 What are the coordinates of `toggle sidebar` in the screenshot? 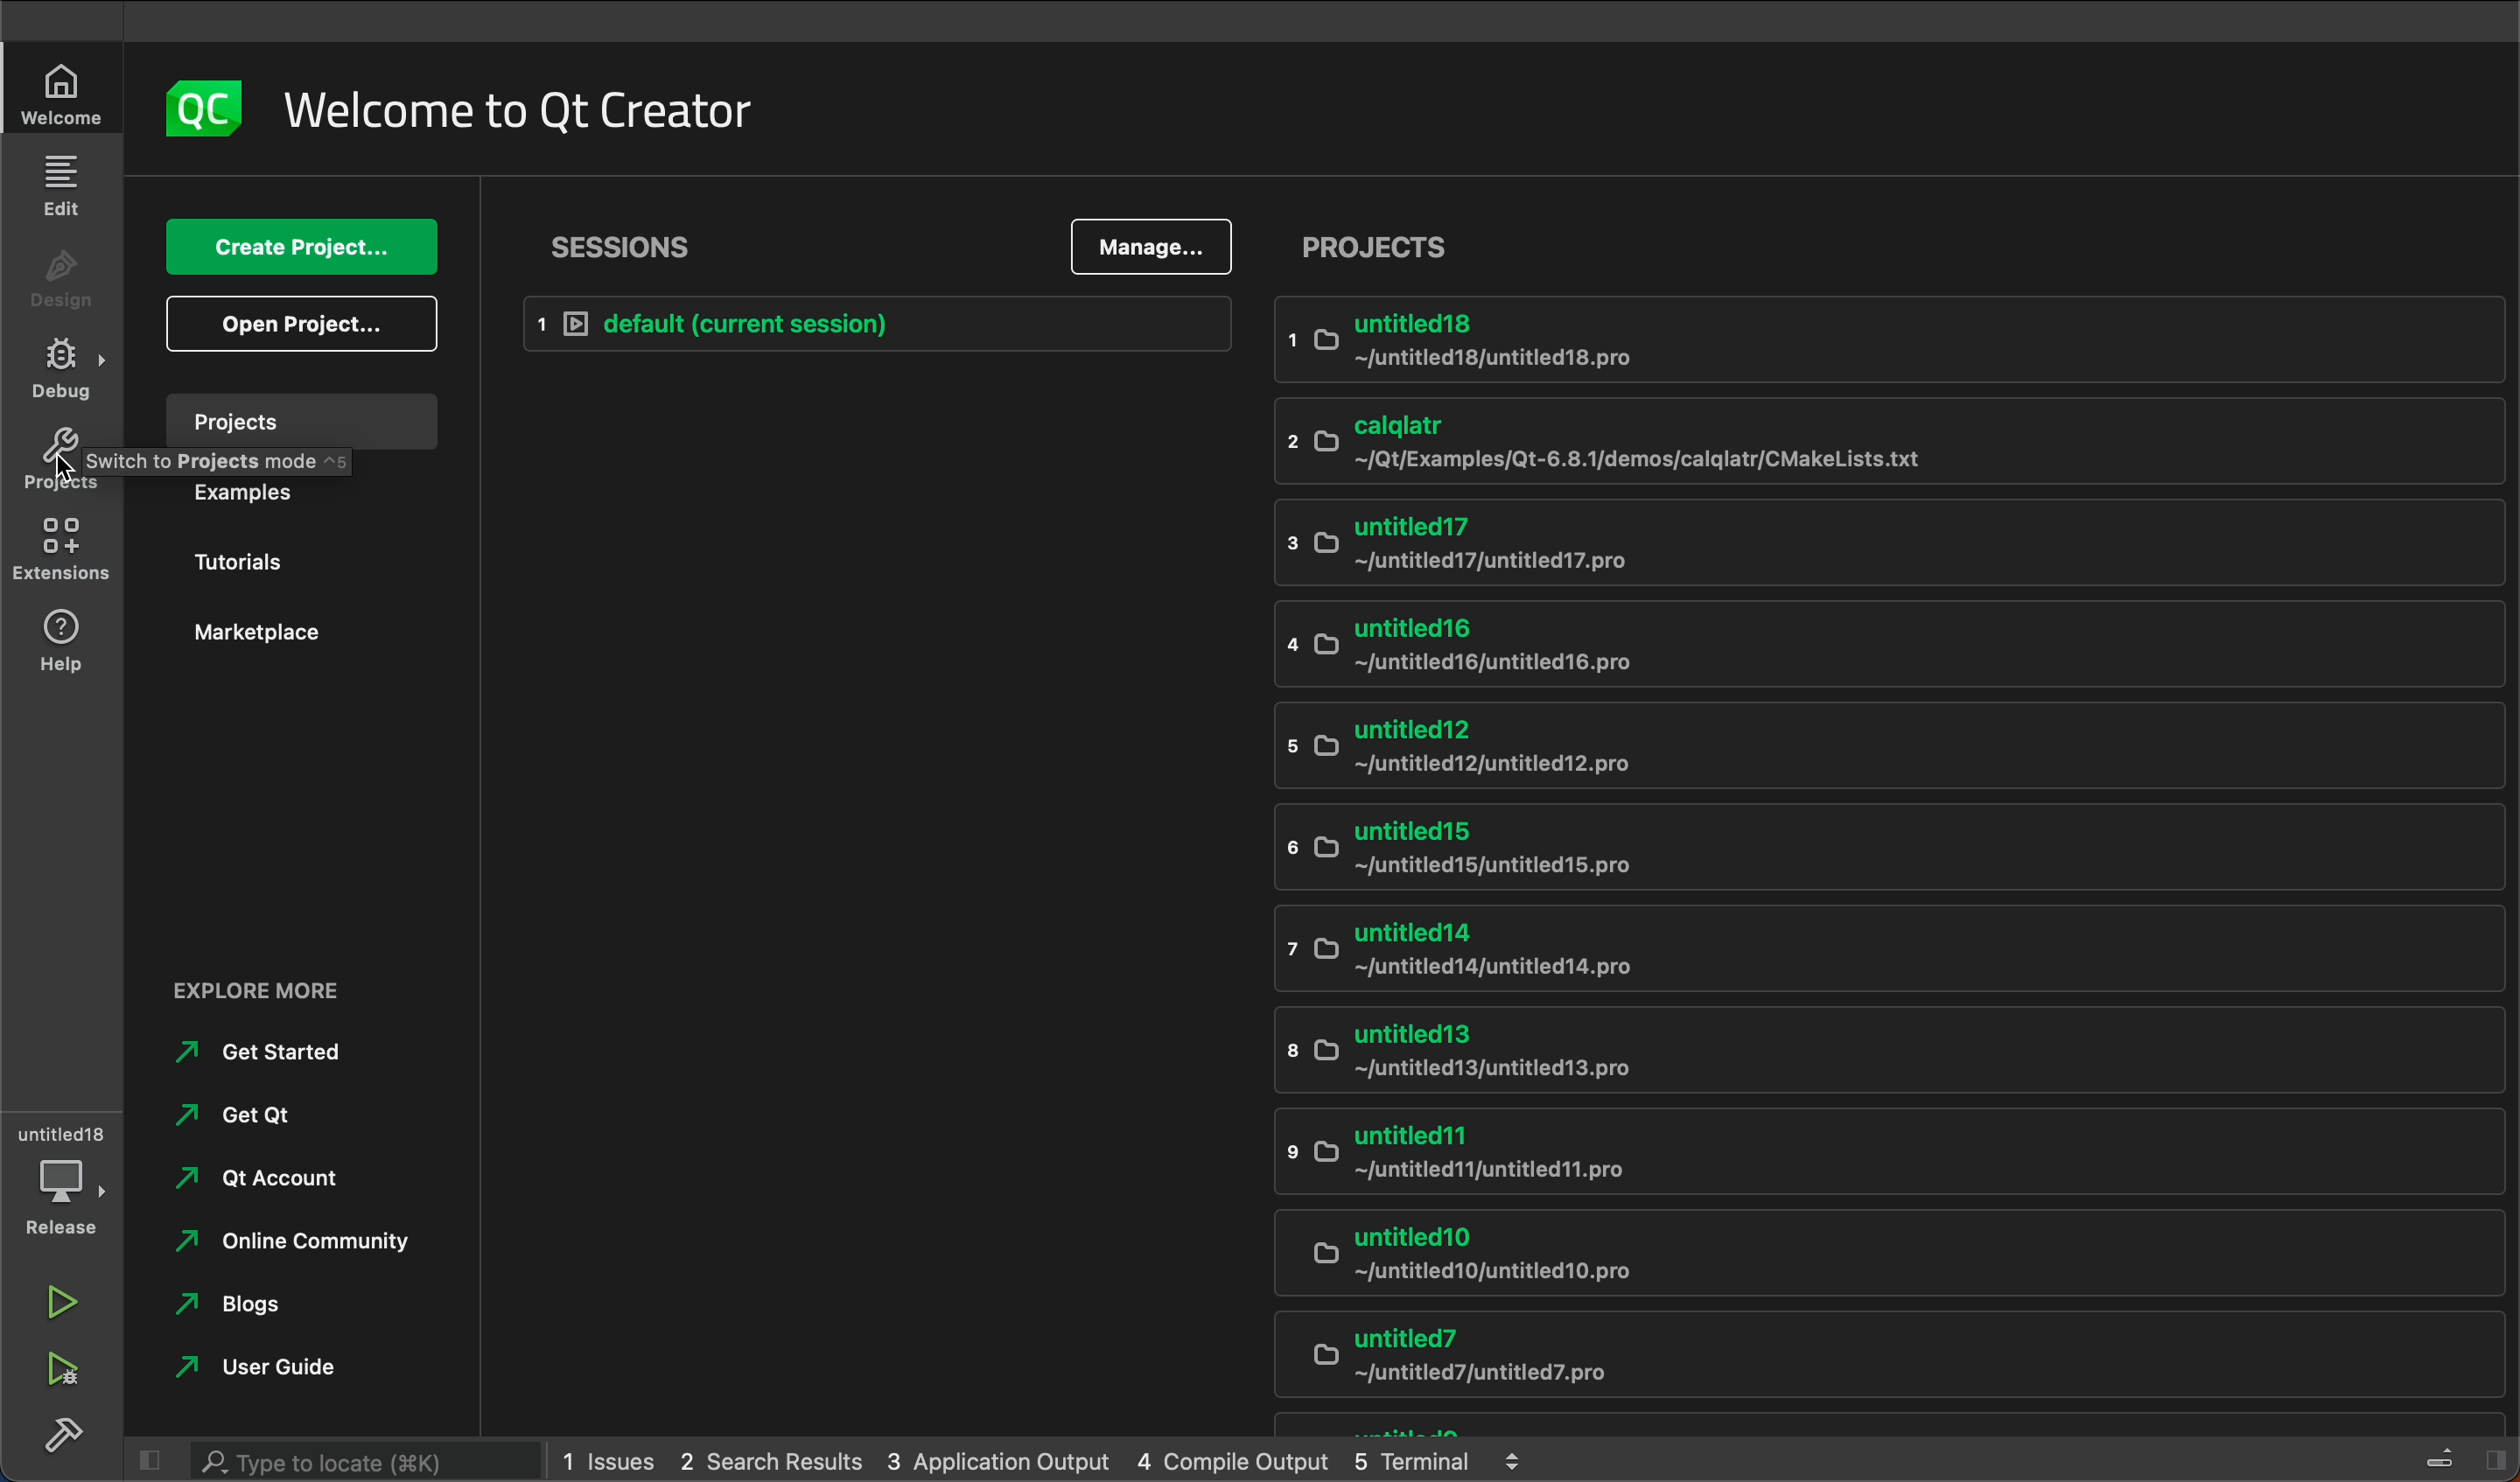 It's located at (2459, 1453).